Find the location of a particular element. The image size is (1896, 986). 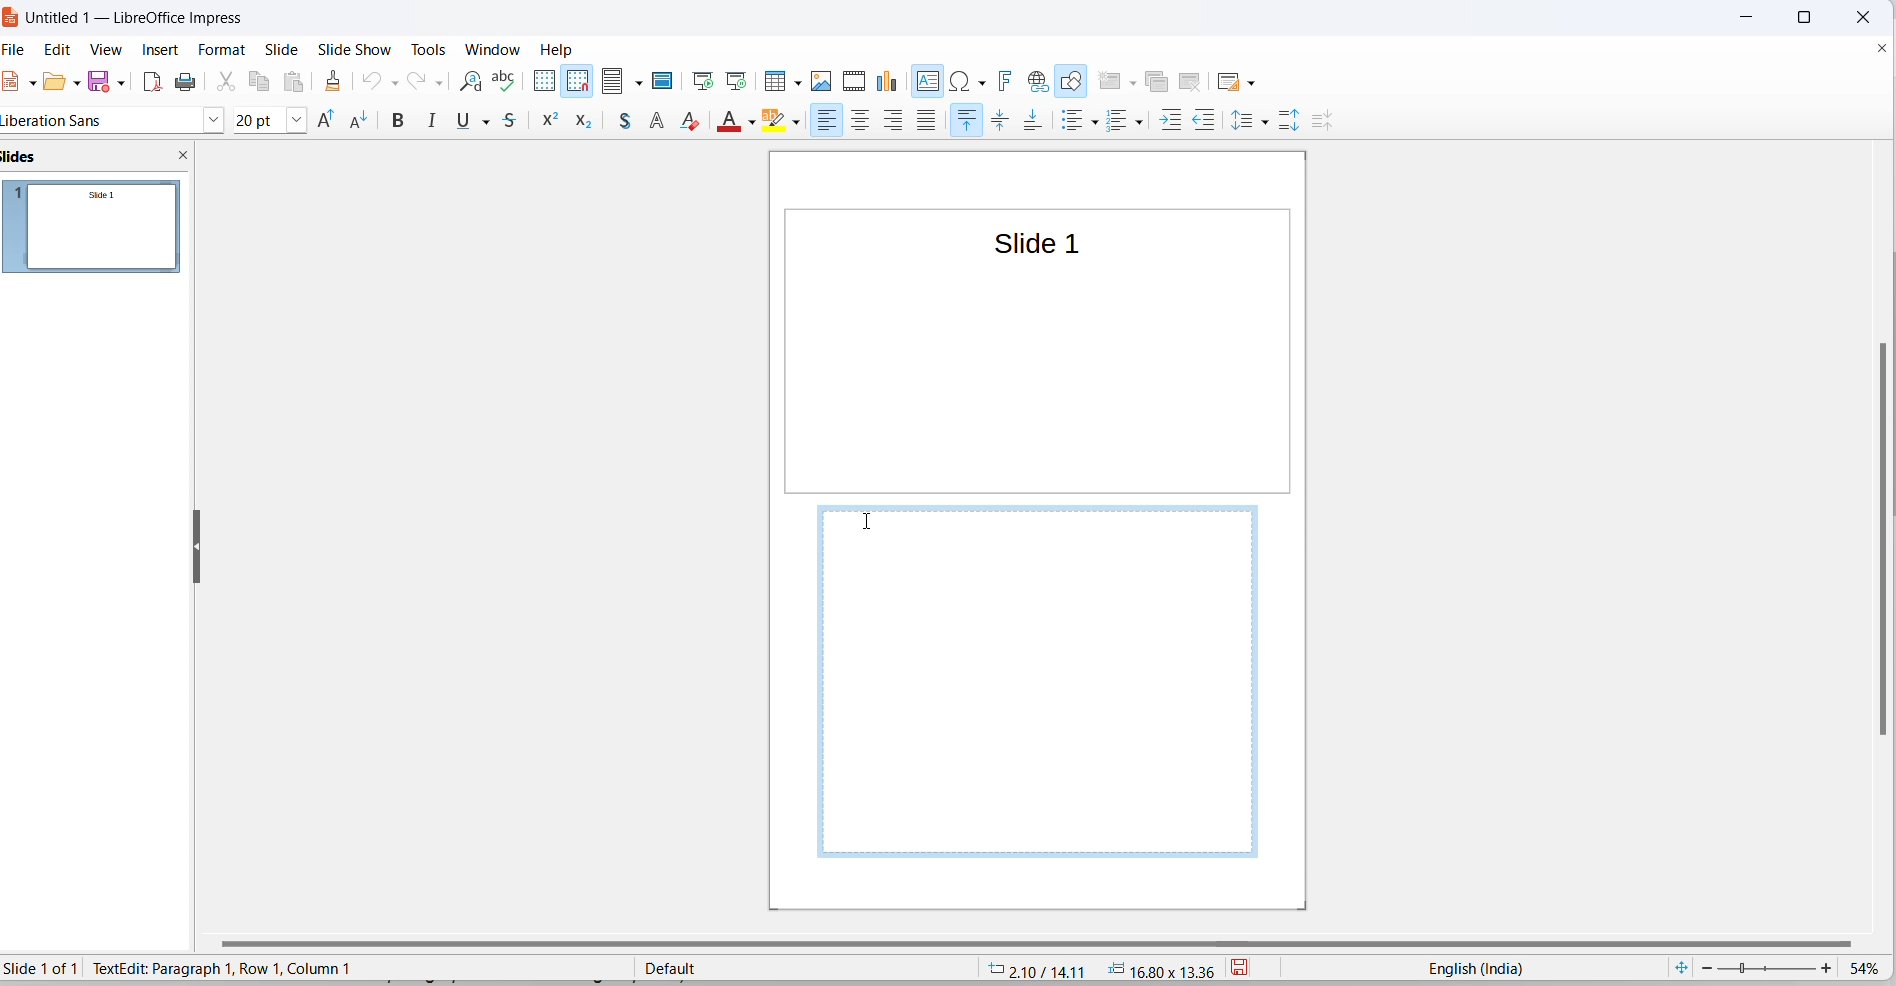

3d objects is located at coordinates (705, 118).